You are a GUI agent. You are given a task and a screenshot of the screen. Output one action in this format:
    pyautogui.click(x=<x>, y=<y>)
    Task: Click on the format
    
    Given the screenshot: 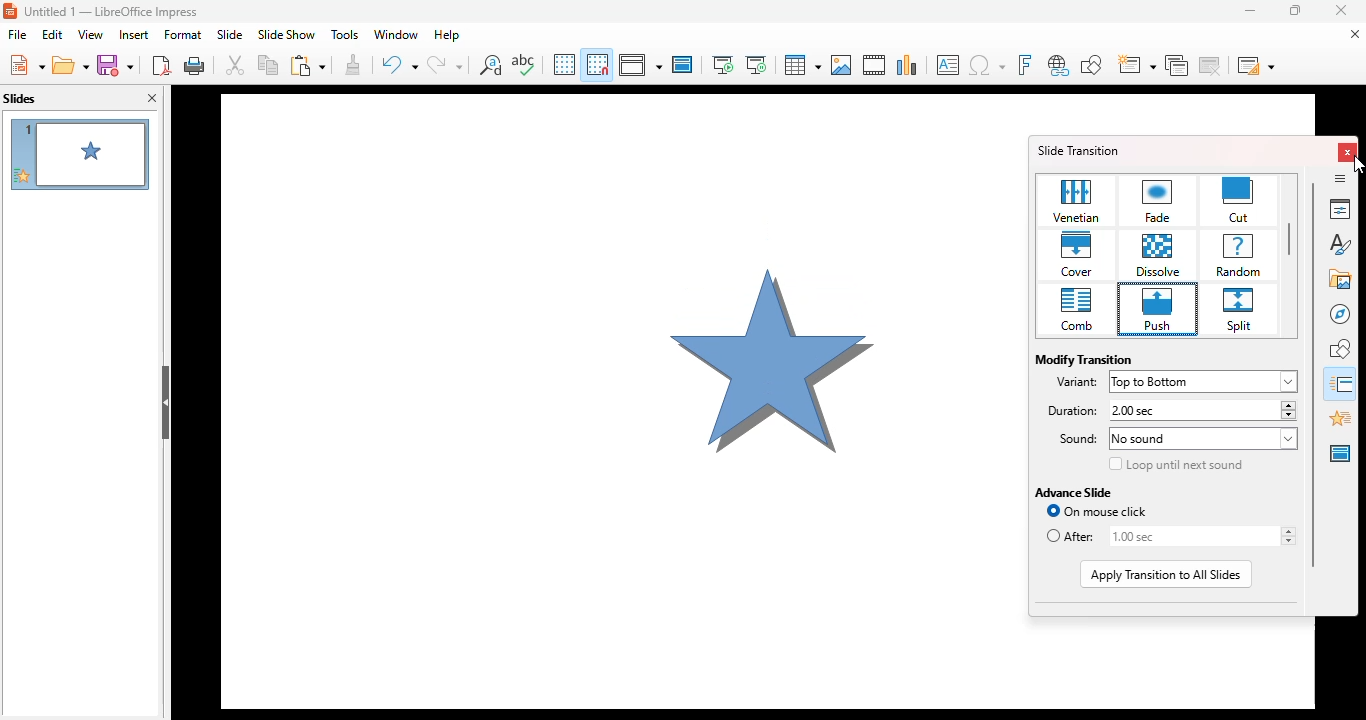 What is the action you would take?
    pyautogui.click(x=183, y=34)
    